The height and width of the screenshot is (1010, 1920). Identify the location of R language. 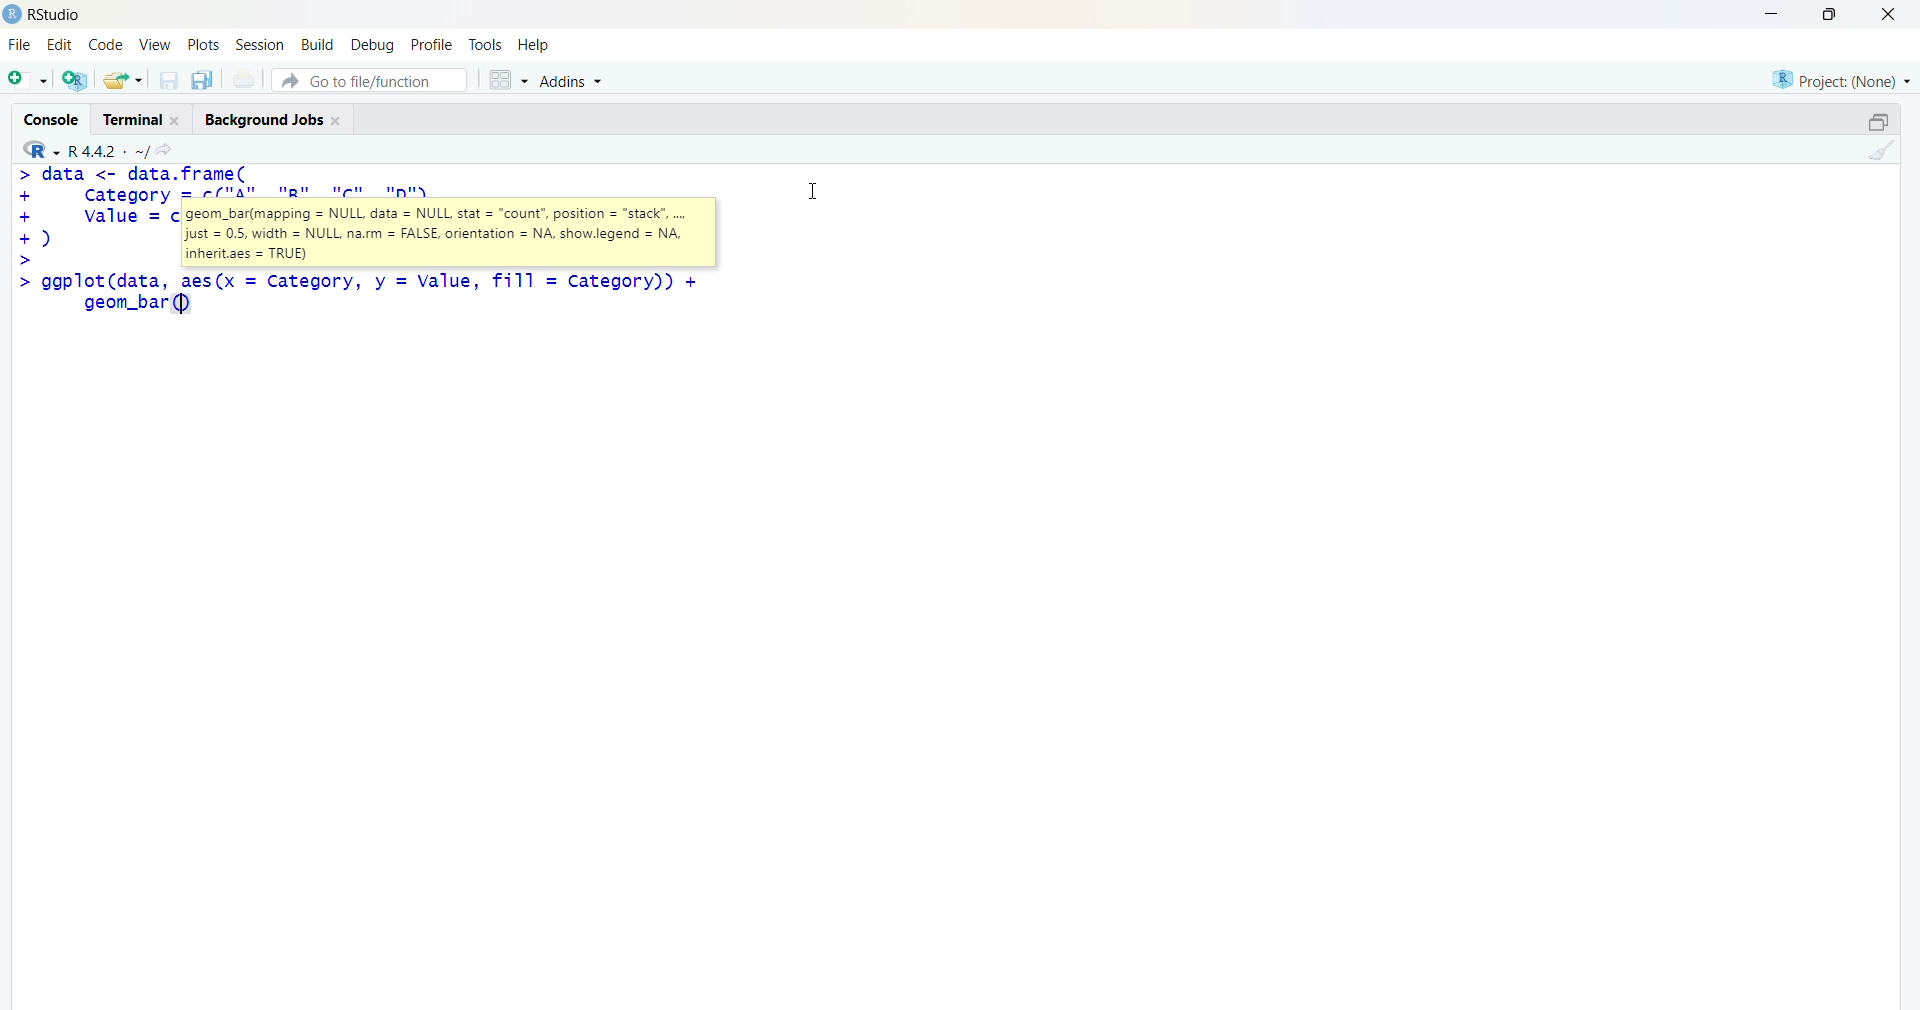
(43, 150).